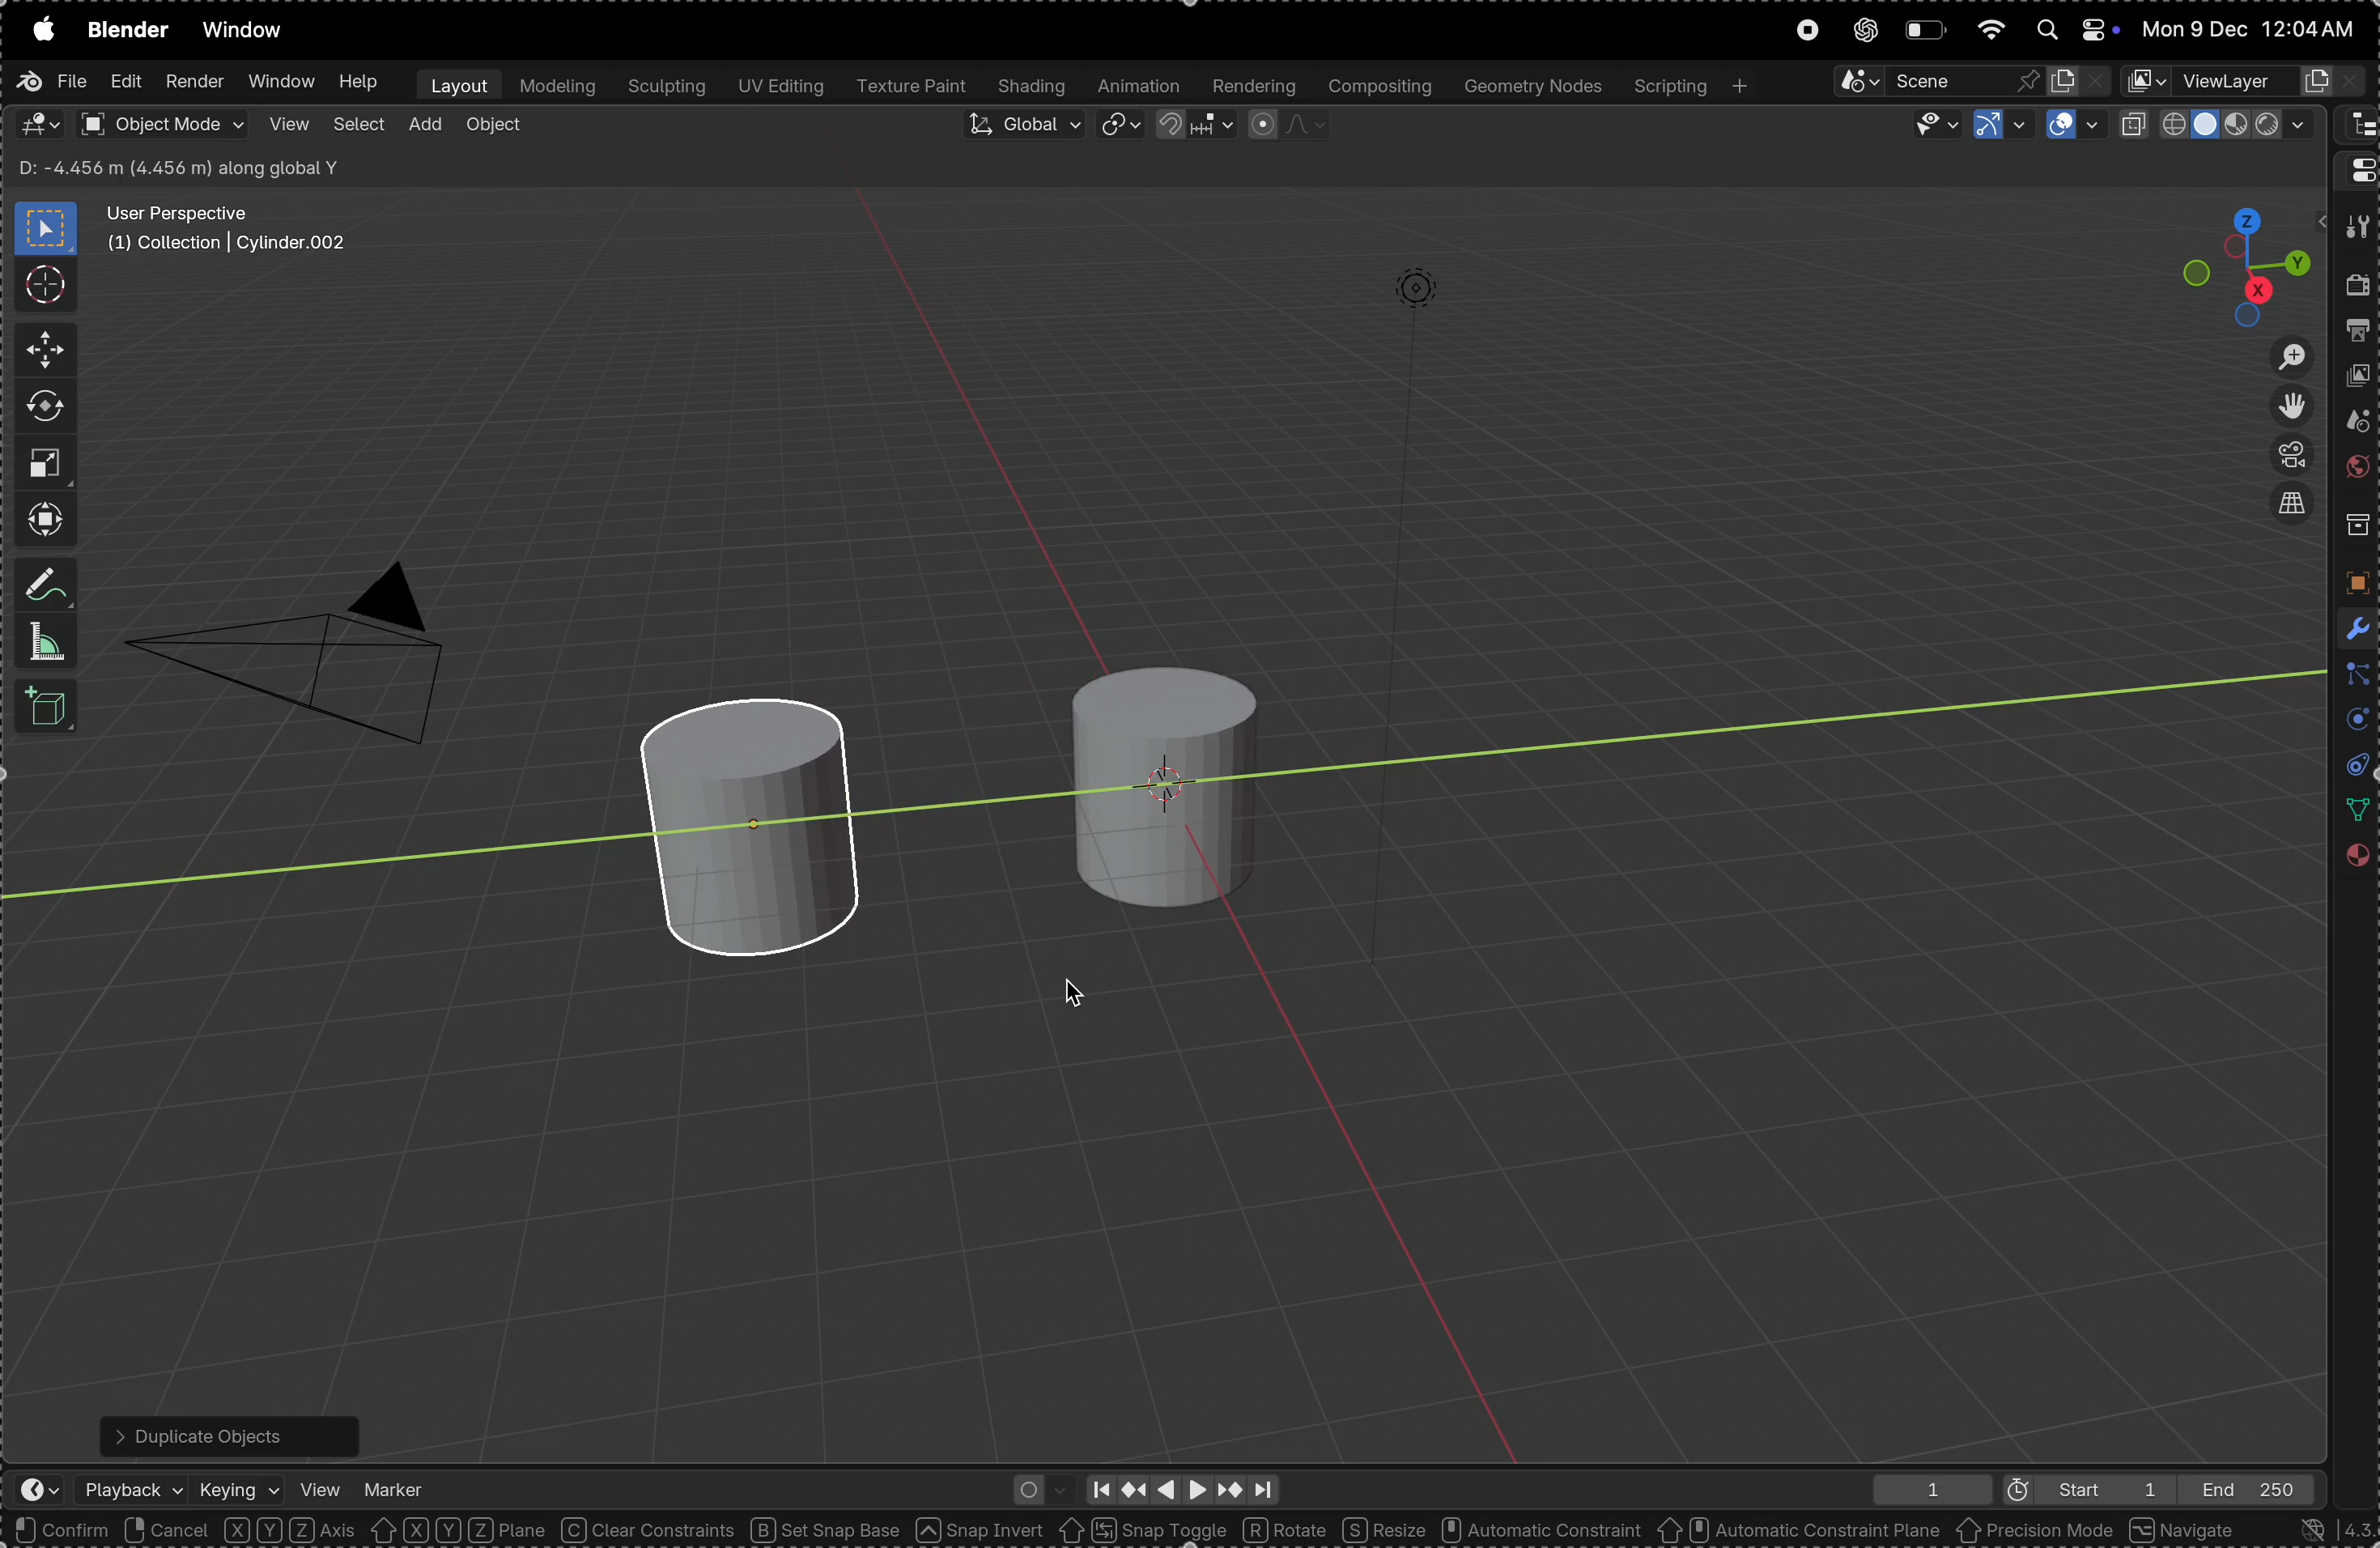 This screenshot has height=1548, width=2380. I want to click on select toggle, so click(91, 1530).